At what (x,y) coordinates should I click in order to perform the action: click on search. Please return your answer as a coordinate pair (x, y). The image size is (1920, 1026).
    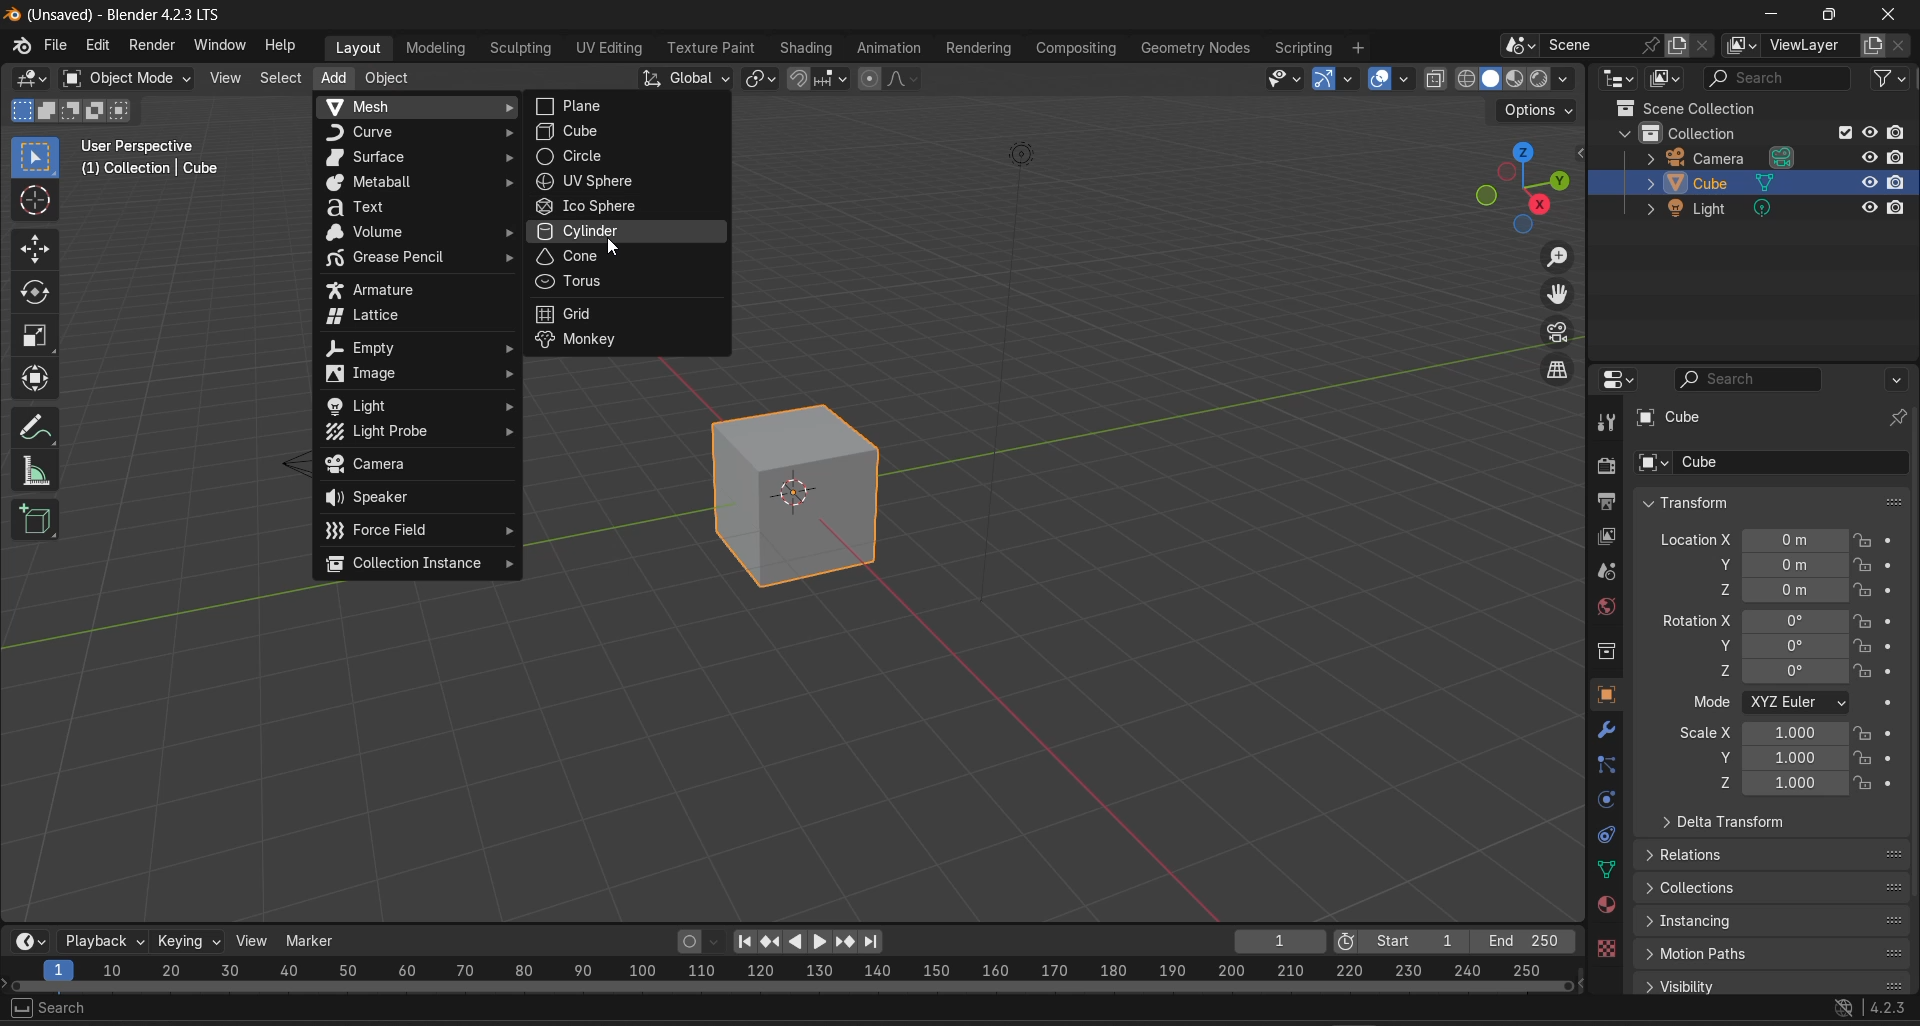
    Looking at the image, I should click on (54, 1009).